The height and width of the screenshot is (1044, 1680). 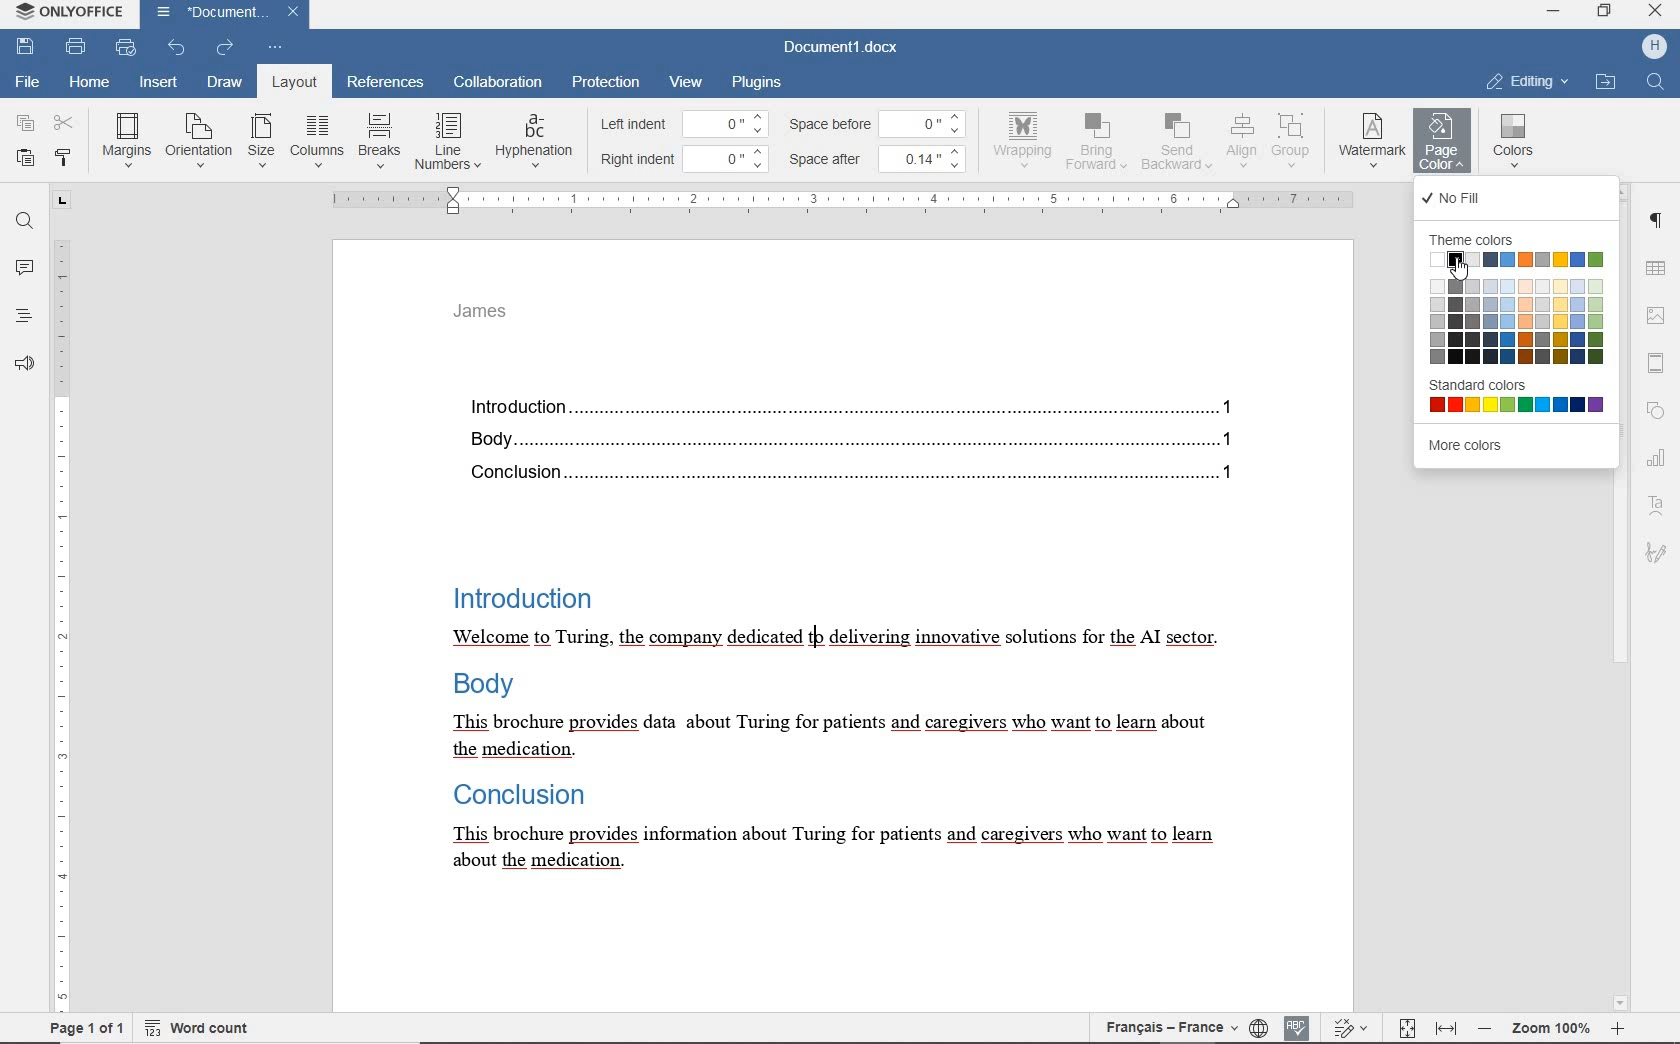 I want to click on 0, so click(x=924, y=125).